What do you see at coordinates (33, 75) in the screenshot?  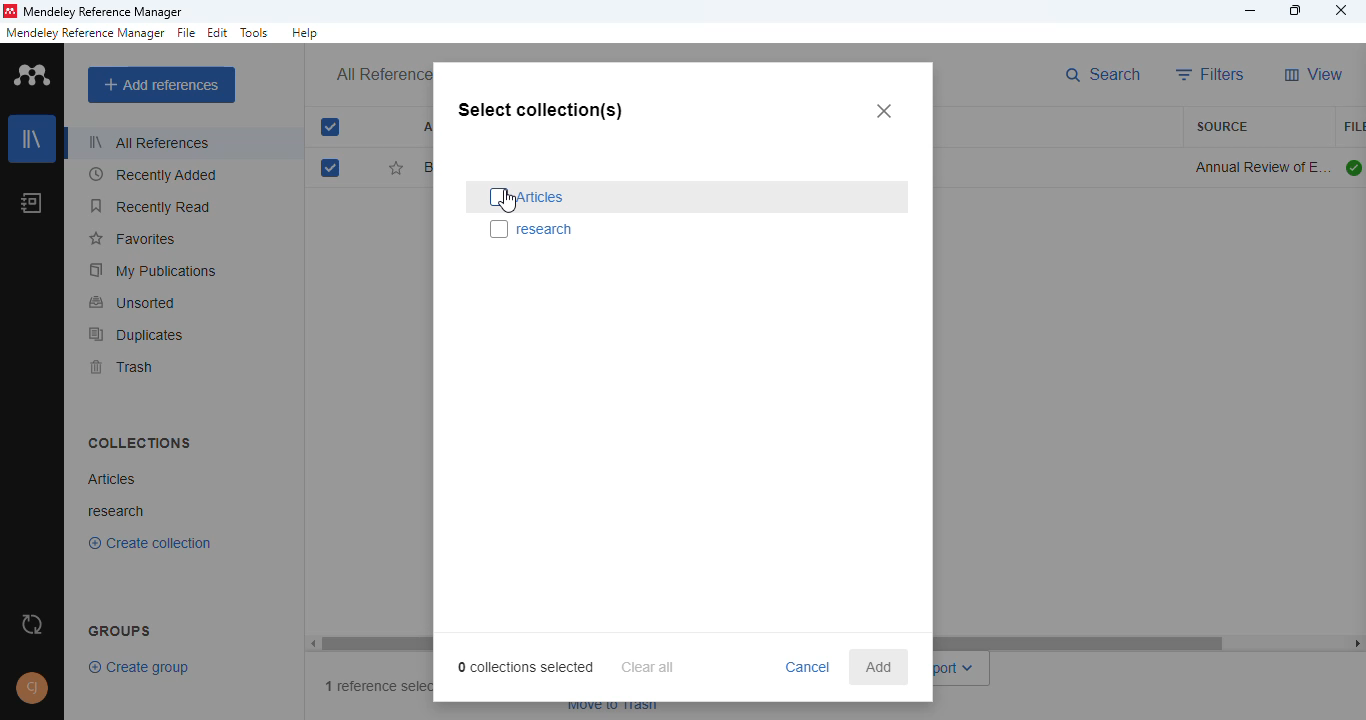 I see `logo` at bounding box center [33, 75].